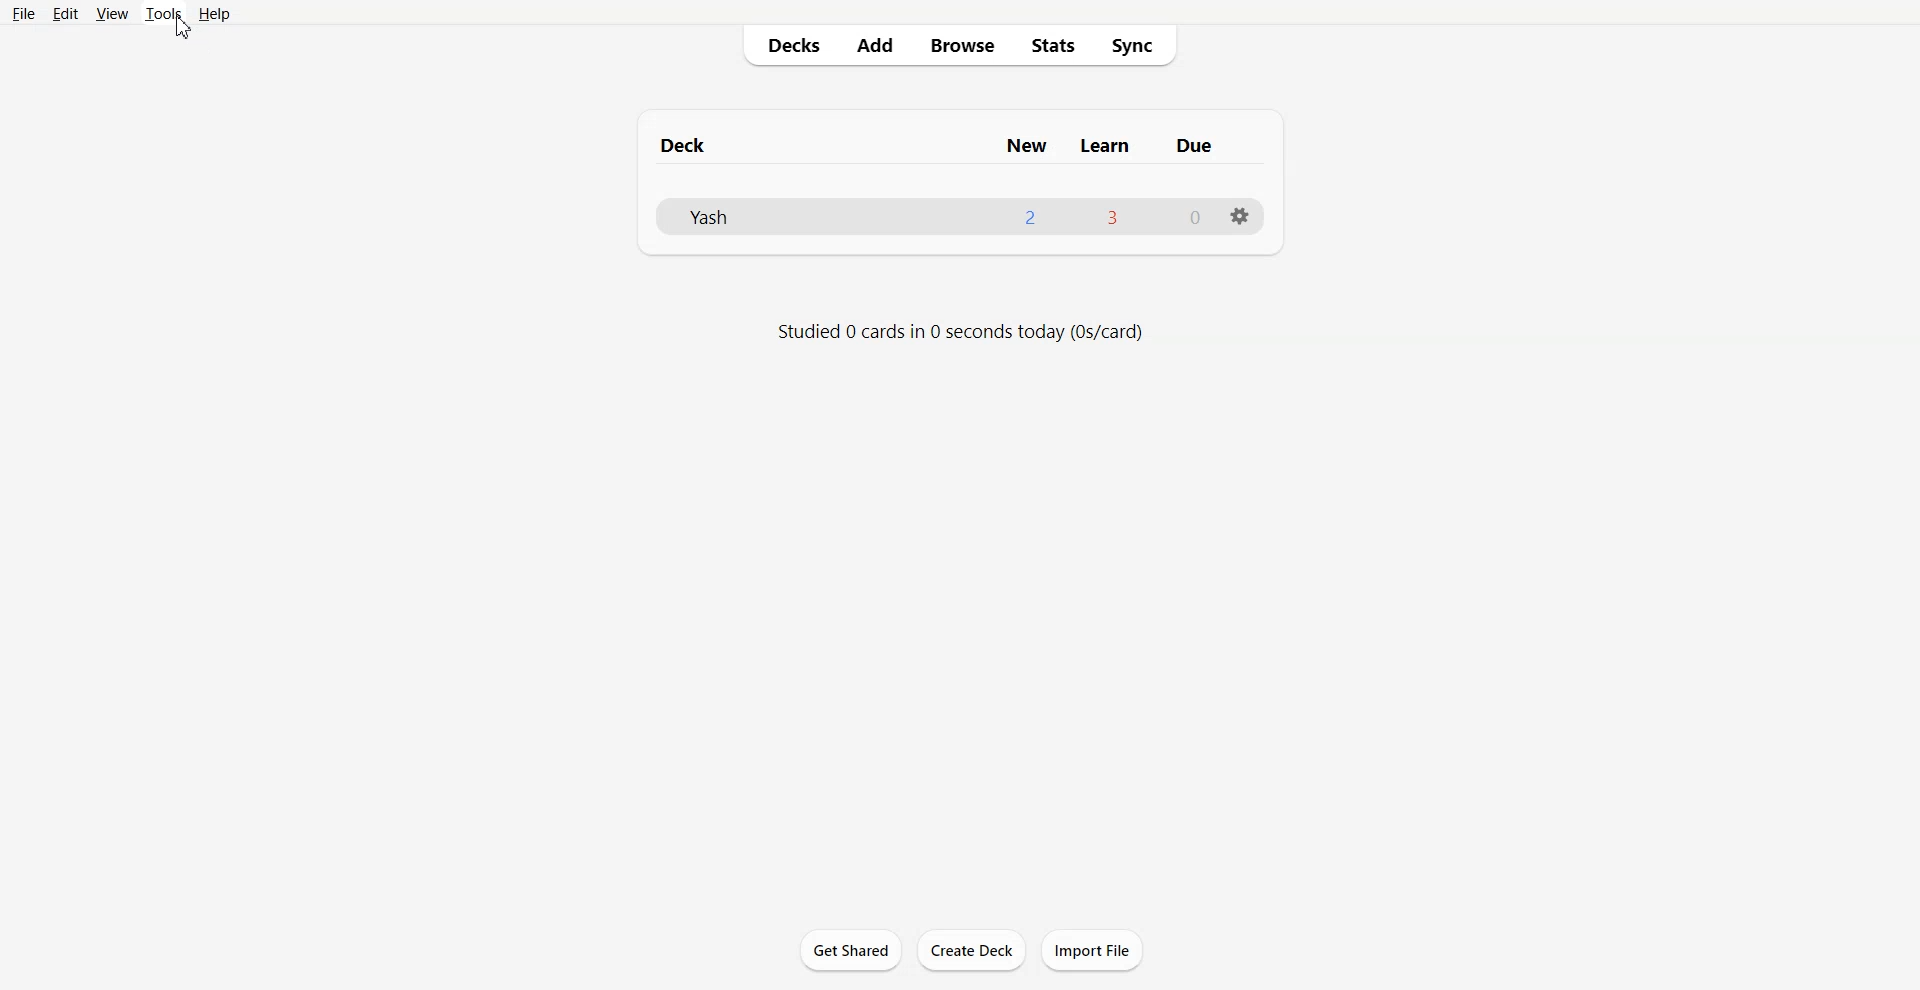 This screenshot has width=1920, height=990. Describe the element at coordinates (25, 13) in the screenshot. I see `File` at that location.